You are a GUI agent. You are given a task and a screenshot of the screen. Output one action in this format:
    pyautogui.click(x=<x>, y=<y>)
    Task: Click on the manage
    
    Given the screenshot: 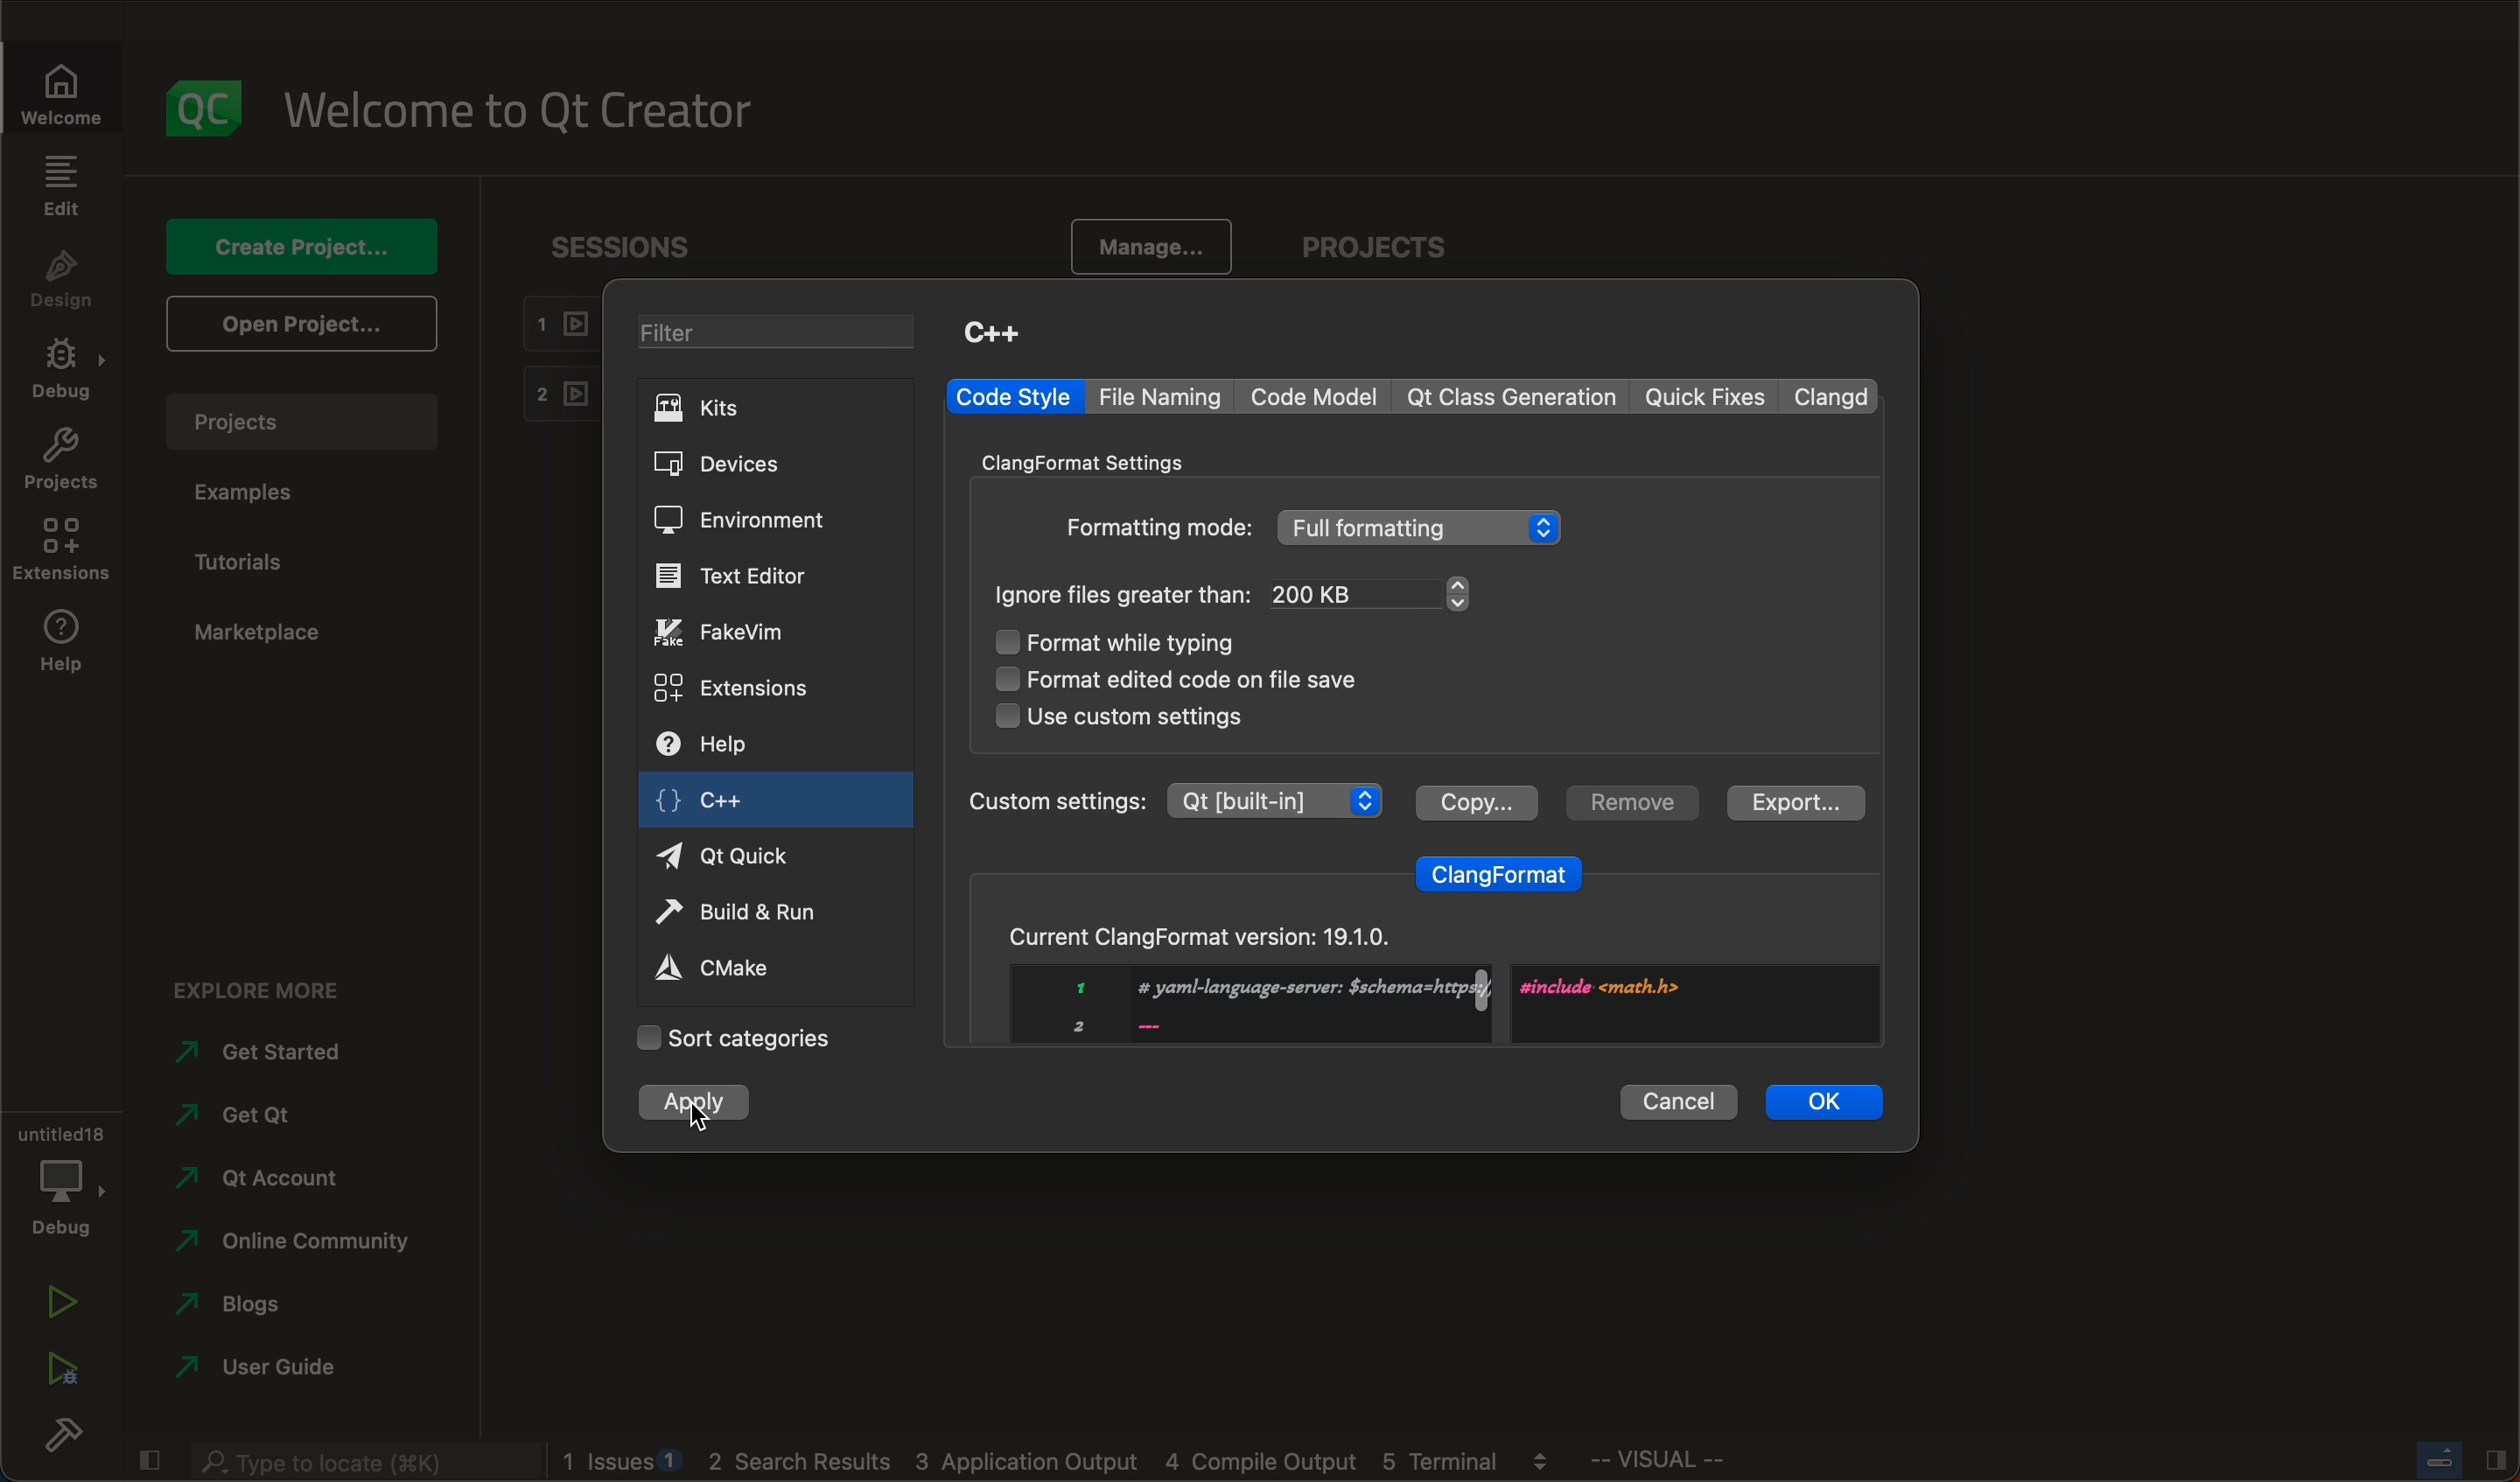 What is the action you would take?
    pyautogui.click(x=1142, y=249)
    